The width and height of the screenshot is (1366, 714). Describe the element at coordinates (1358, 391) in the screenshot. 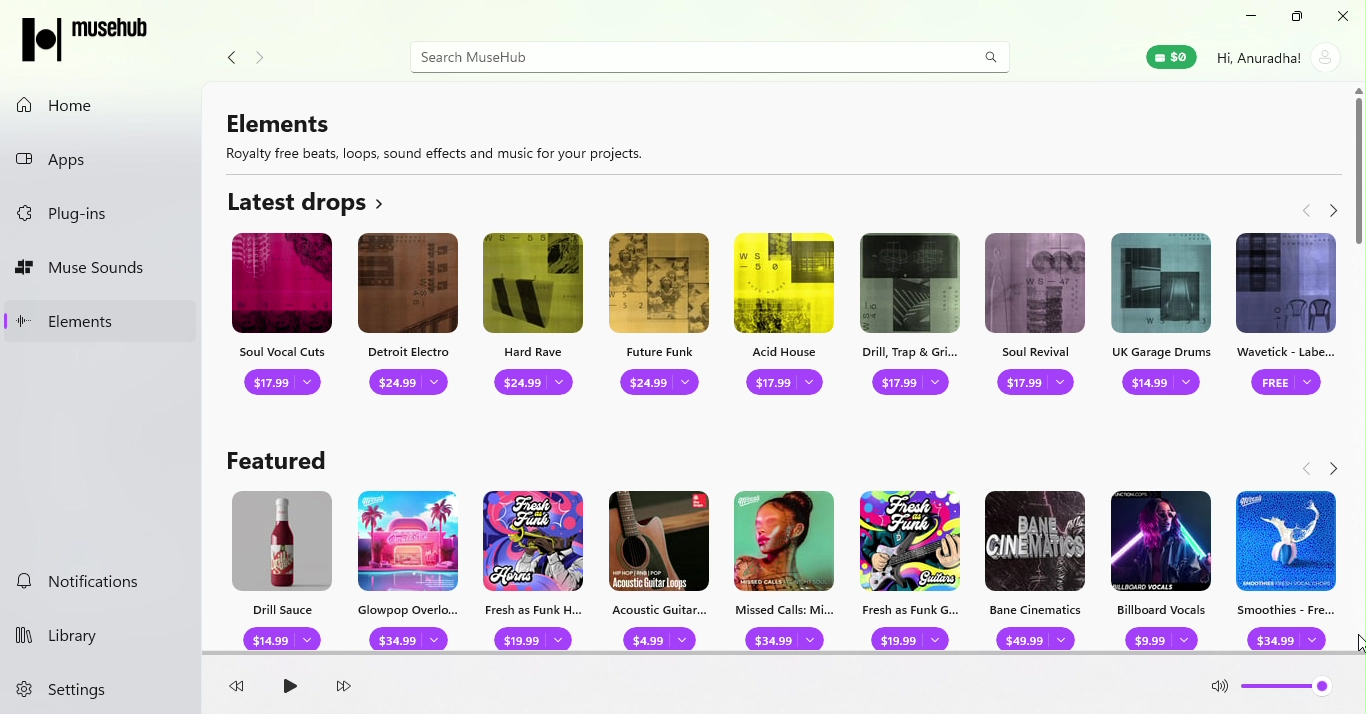

I see `Scroll bar` at that location.